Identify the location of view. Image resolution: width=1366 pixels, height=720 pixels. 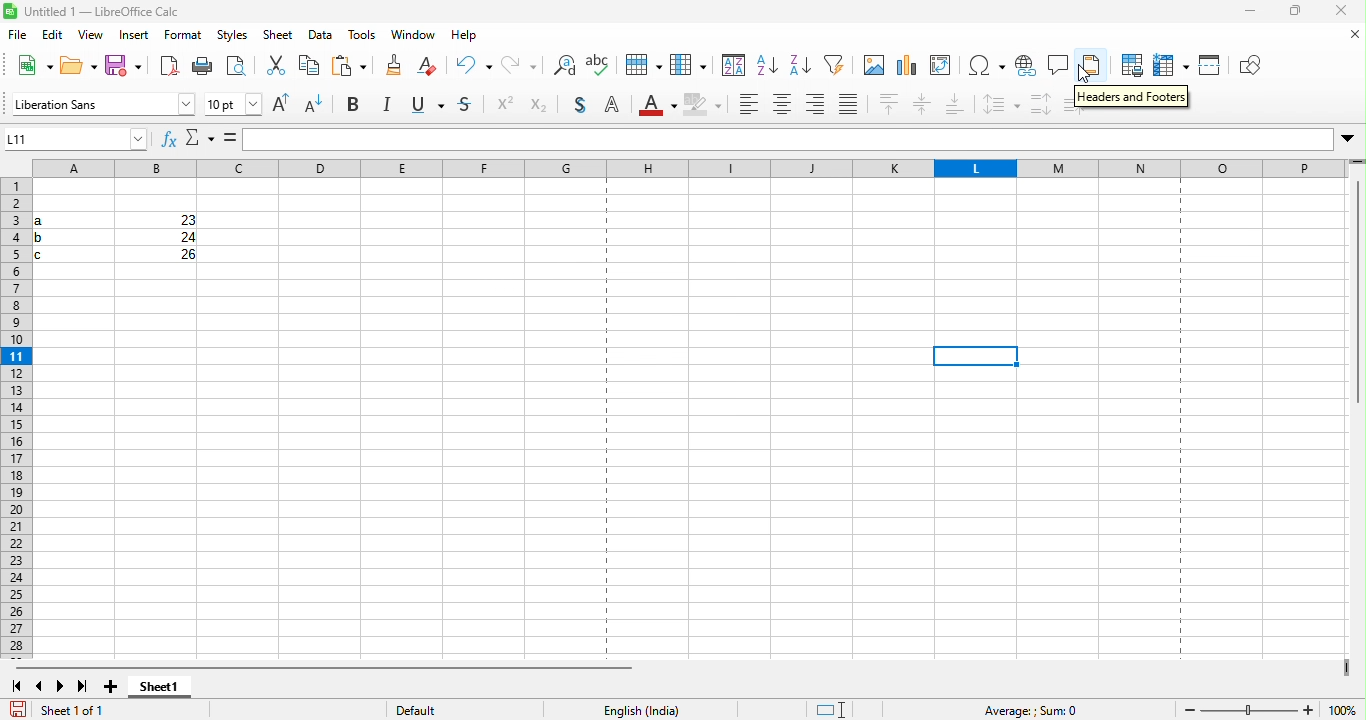
(92, 38).